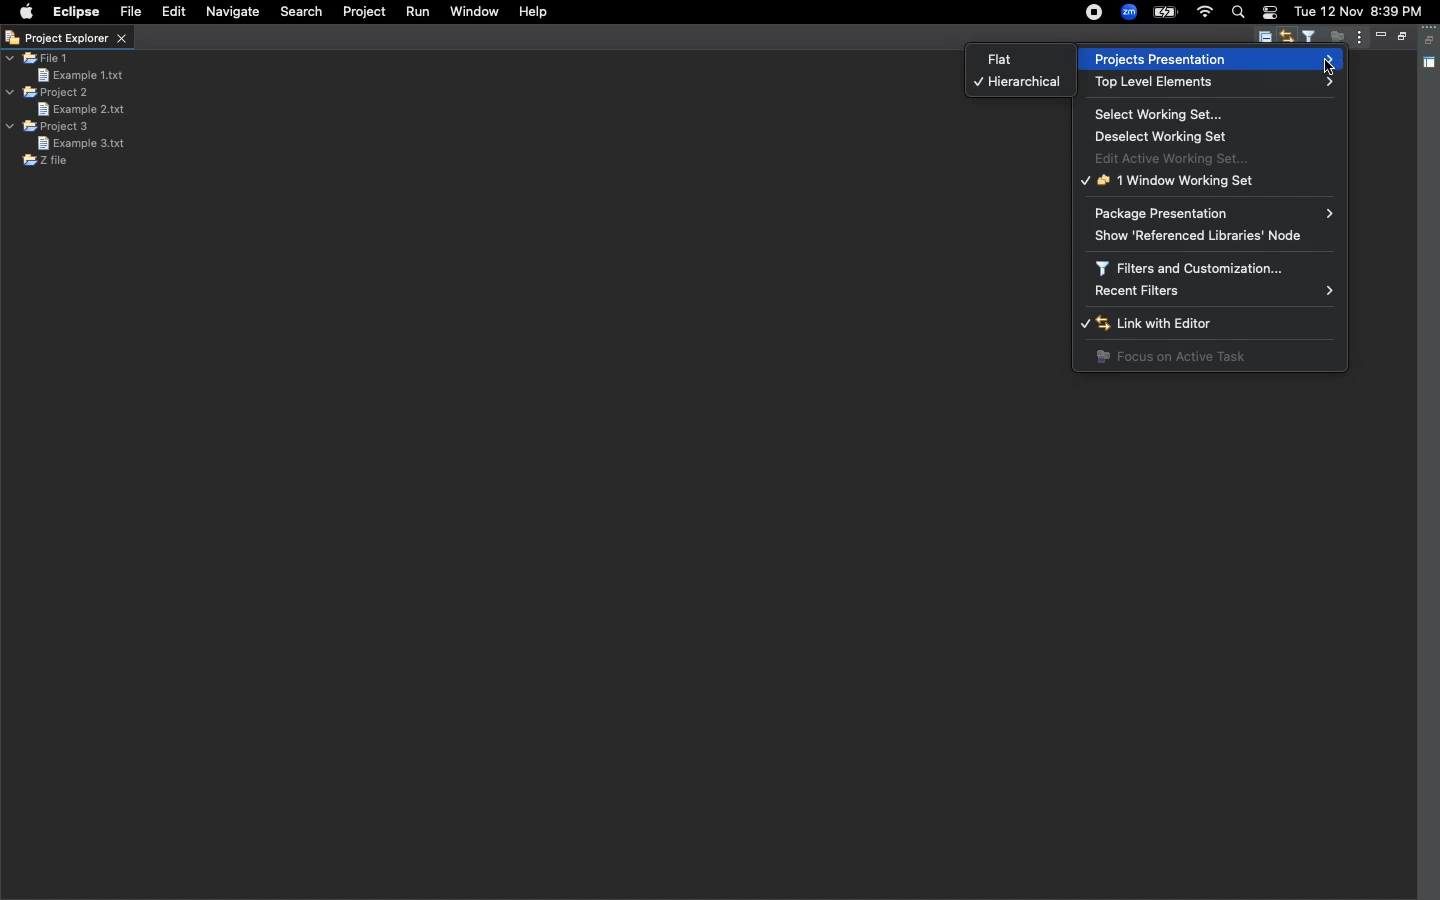 Image resolution: width=1440 pixels, height=900 pixels. I want to click on Recent filters, so click(1214, 291).